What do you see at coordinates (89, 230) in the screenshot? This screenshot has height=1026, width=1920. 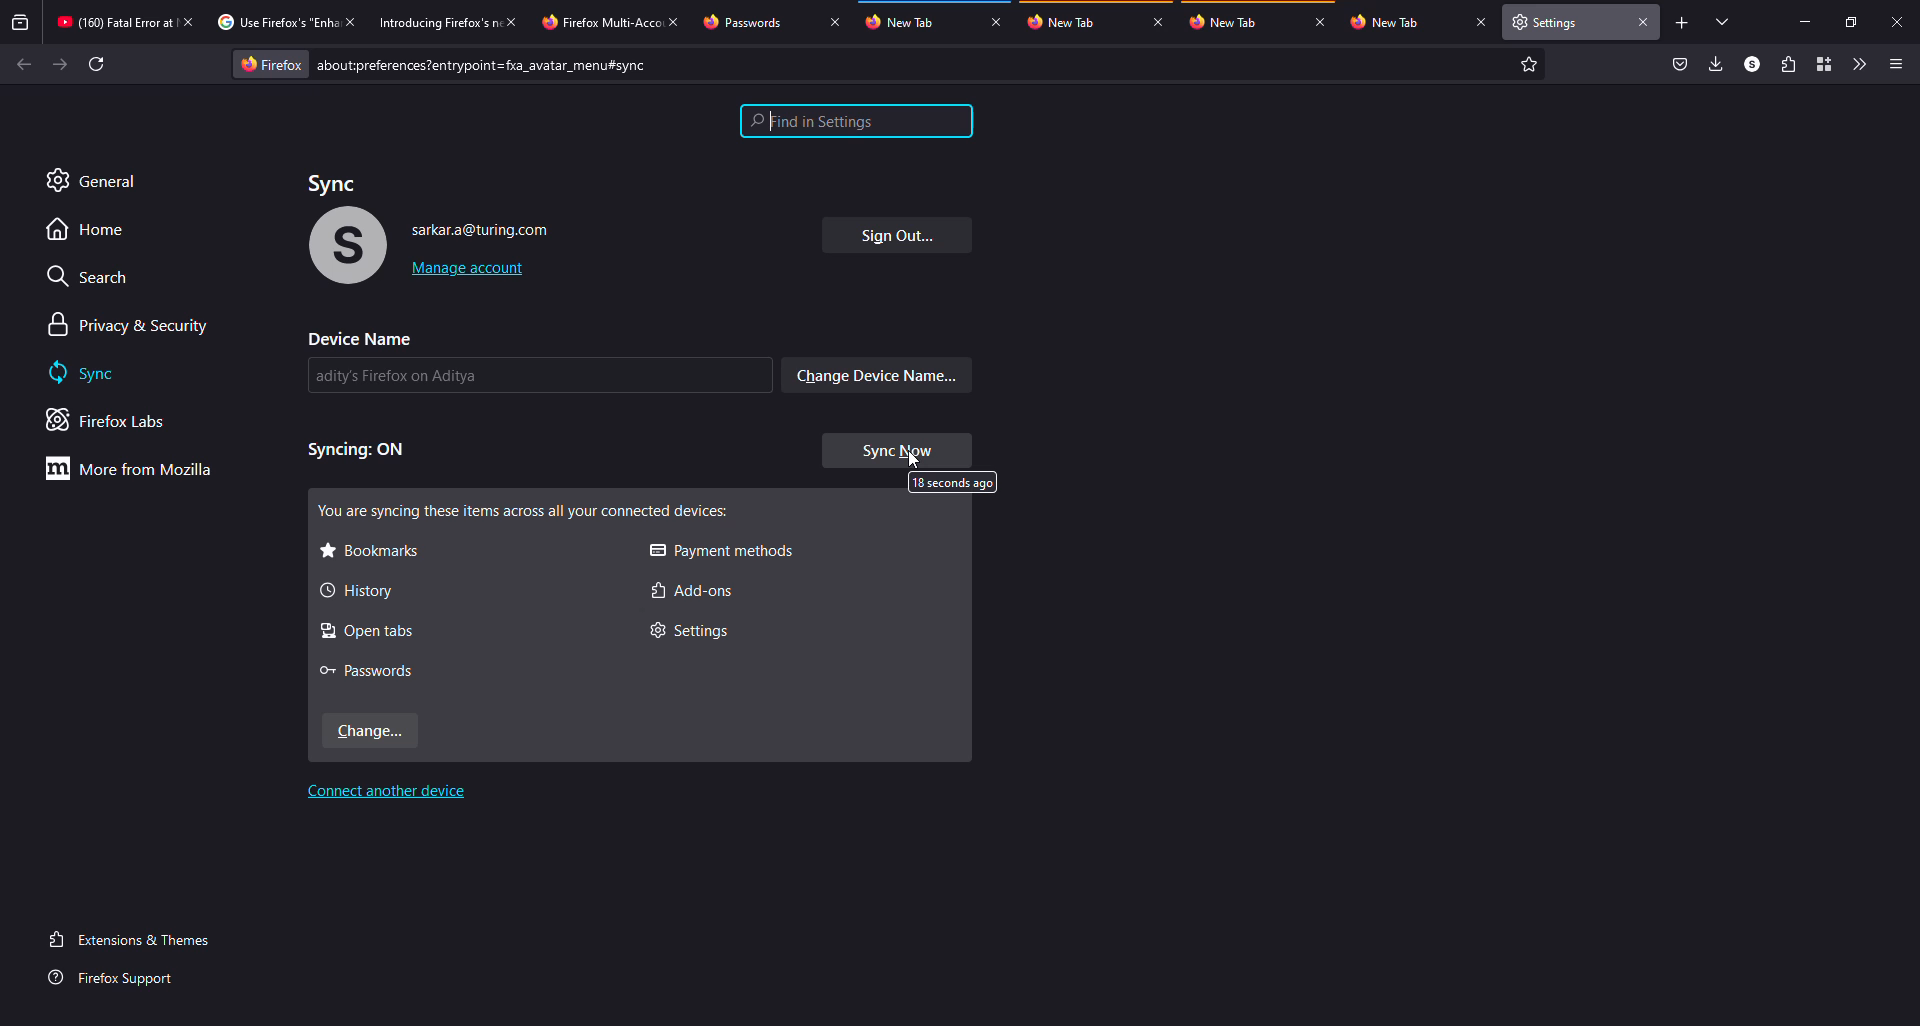 I see `home` at bounding box center [89, 230].